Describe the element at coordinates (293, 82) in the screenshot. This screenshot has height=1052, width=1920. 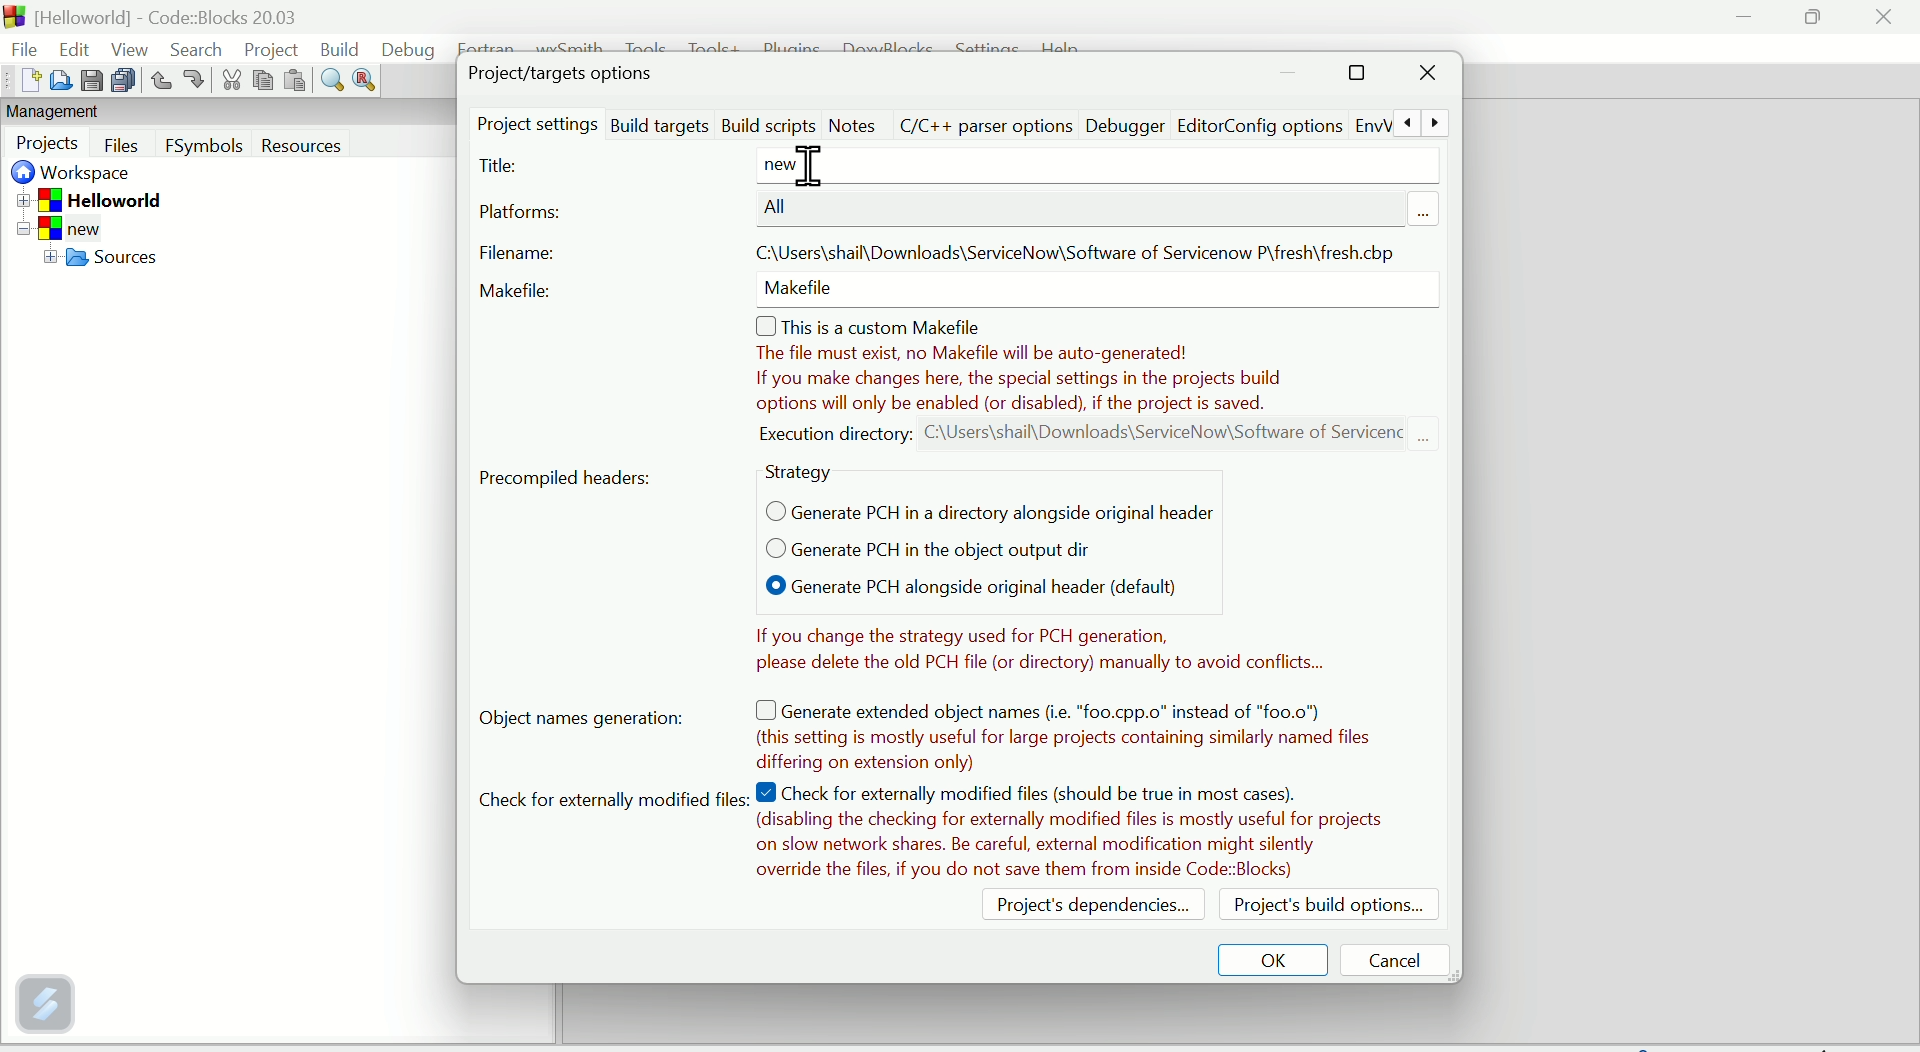
I see `Paste` at that location.